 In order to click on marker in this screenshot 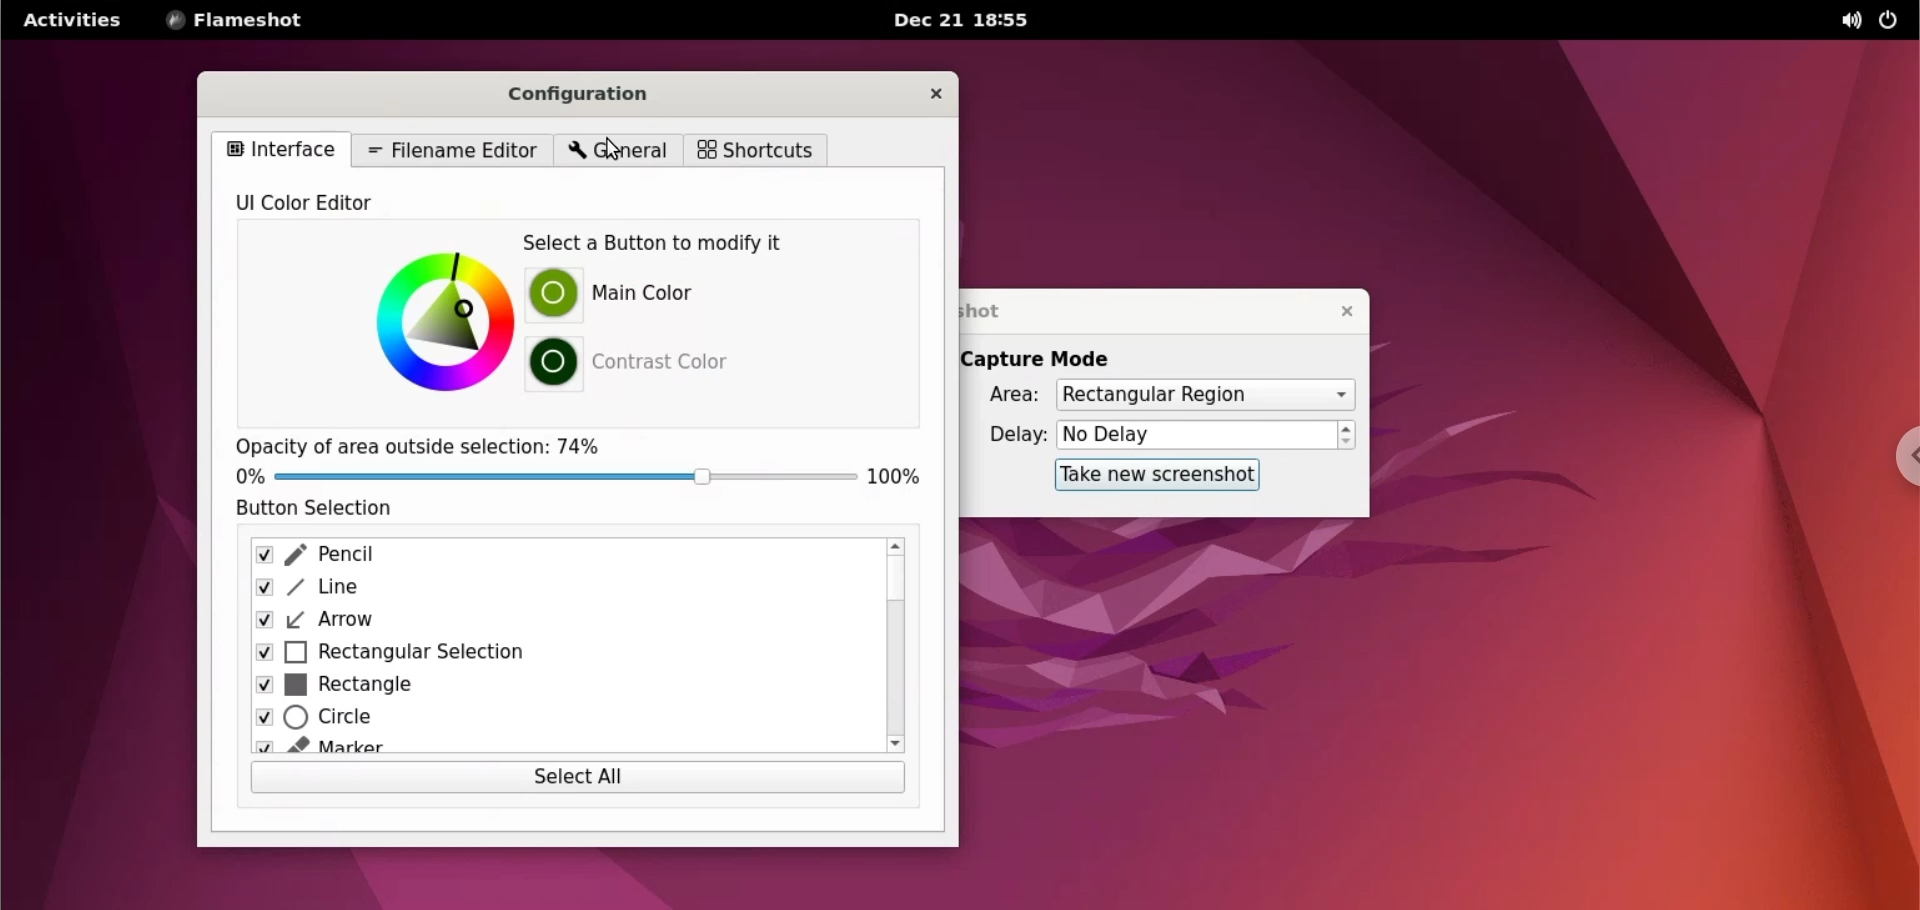, I will do `click(547, 750)`.